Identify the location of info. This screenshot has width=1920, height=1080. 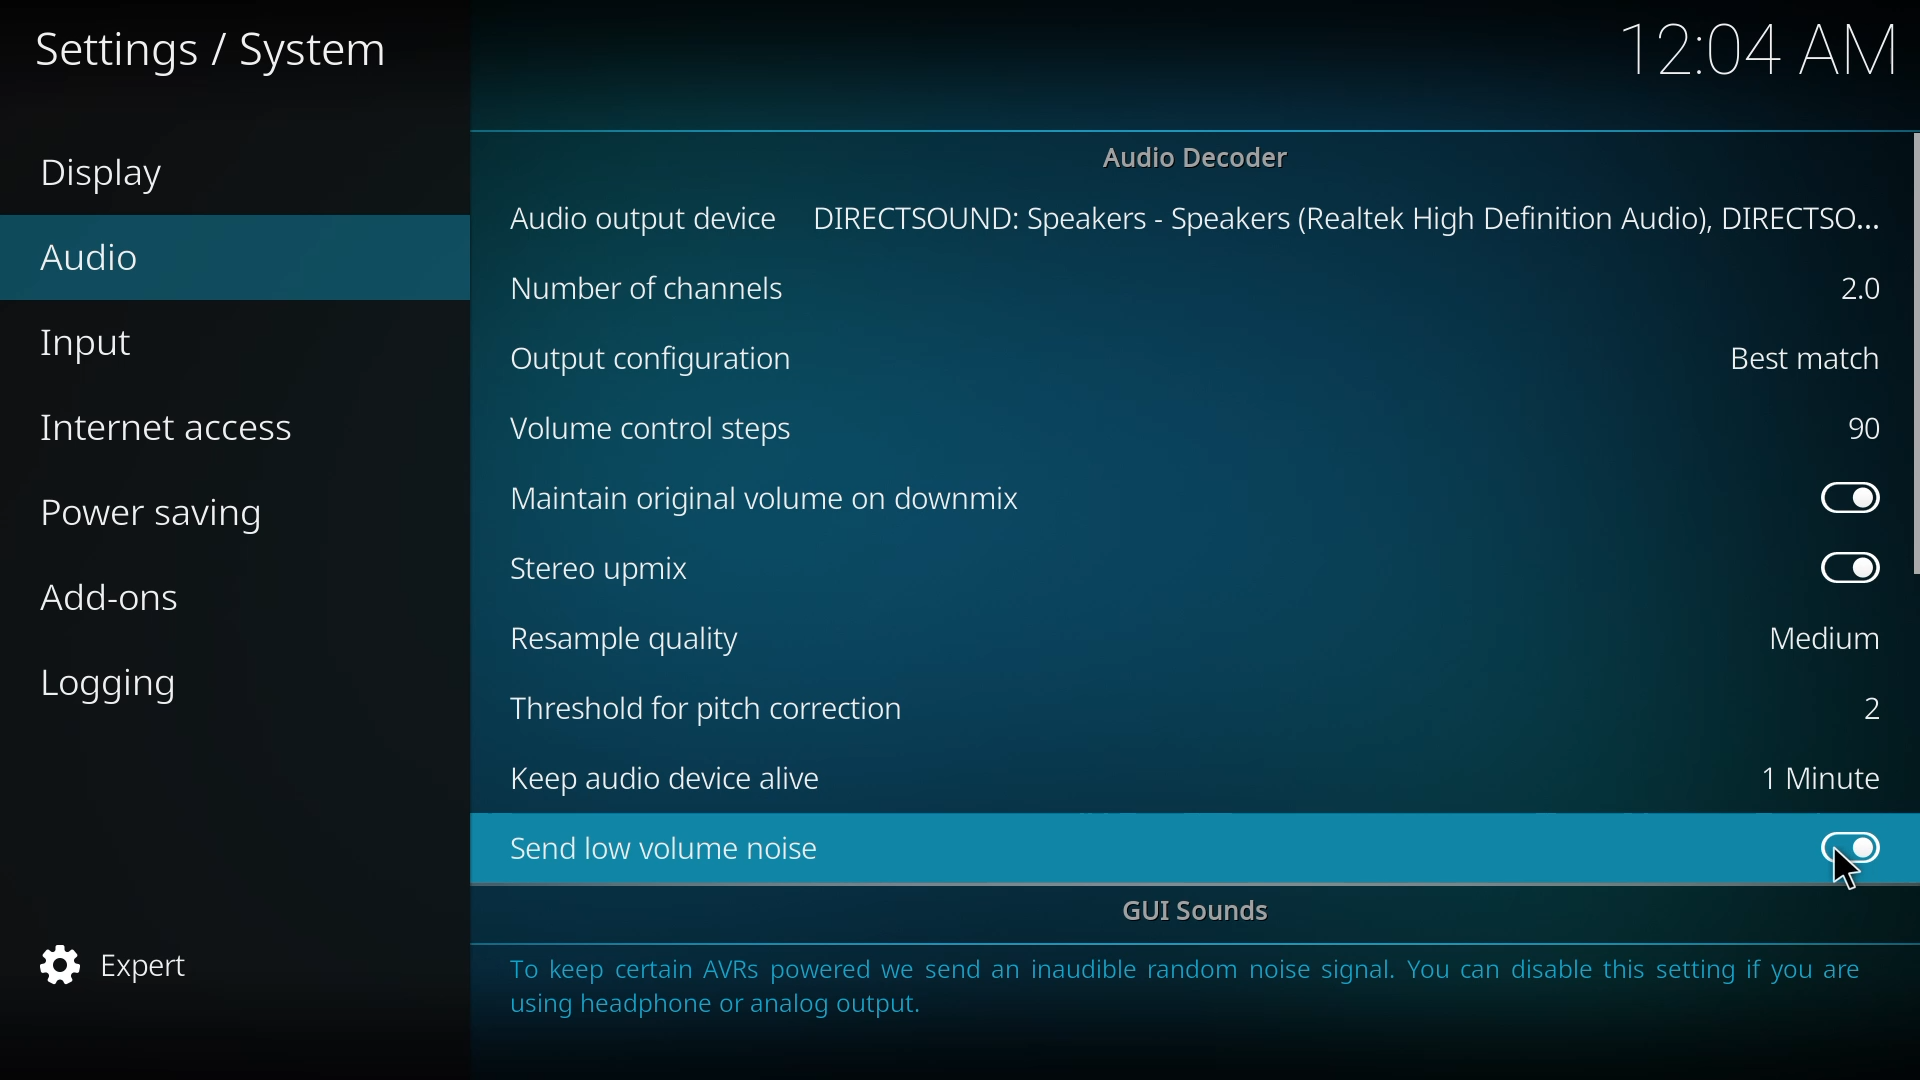
(1194, 991).